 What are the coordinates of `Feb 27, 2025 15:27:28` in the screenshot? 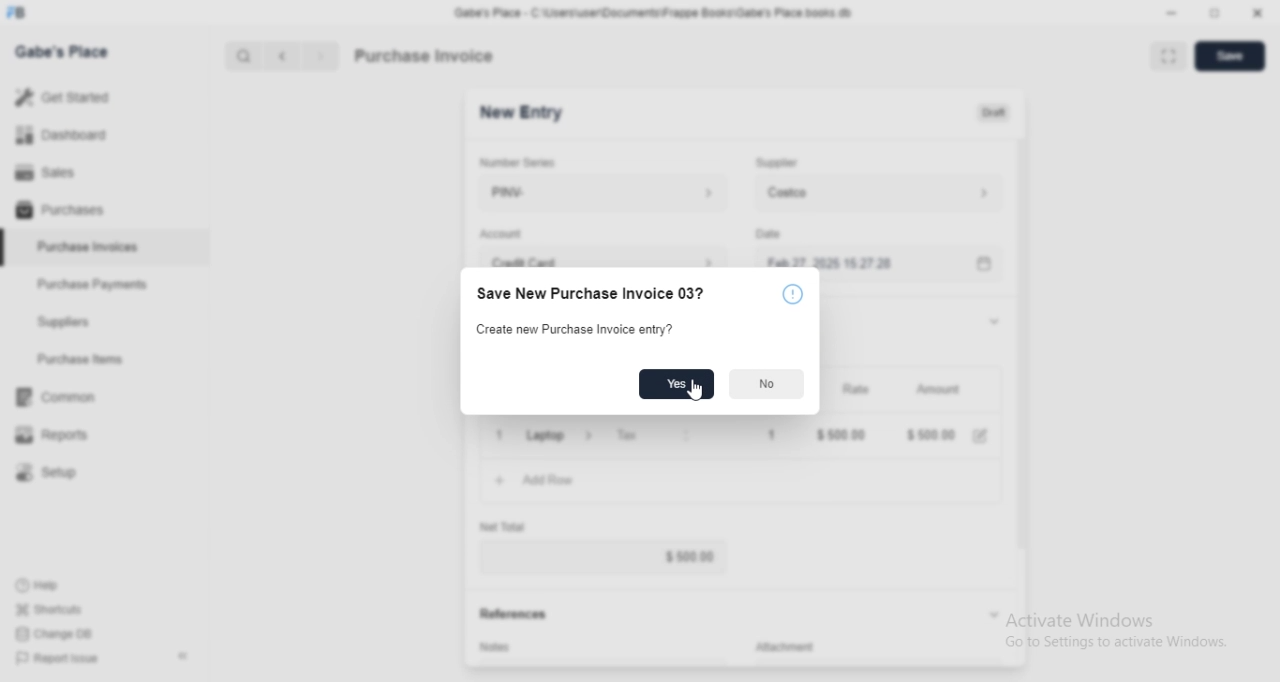 It's located at (912, 263).